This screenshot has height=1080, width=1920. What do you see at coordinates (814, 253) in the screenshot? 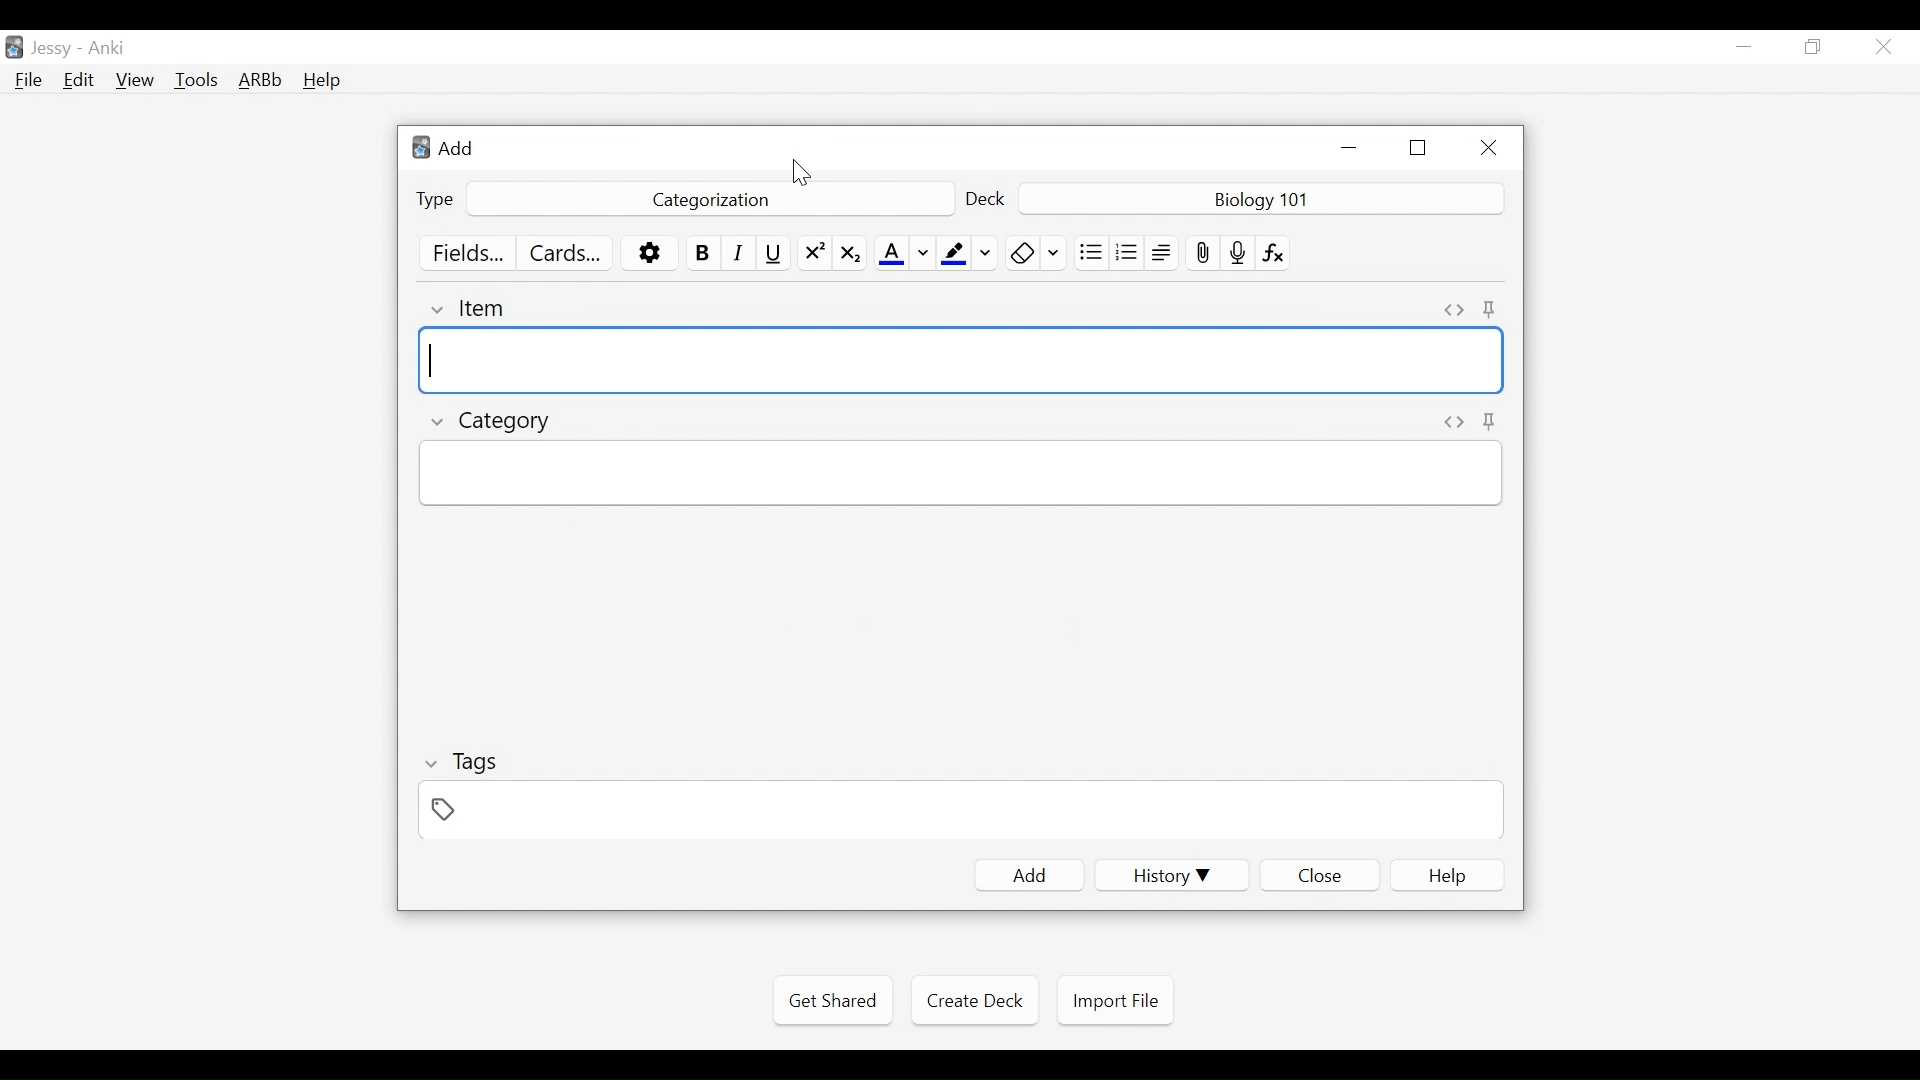
I see `Superscript` at bounding box center [814, 253].